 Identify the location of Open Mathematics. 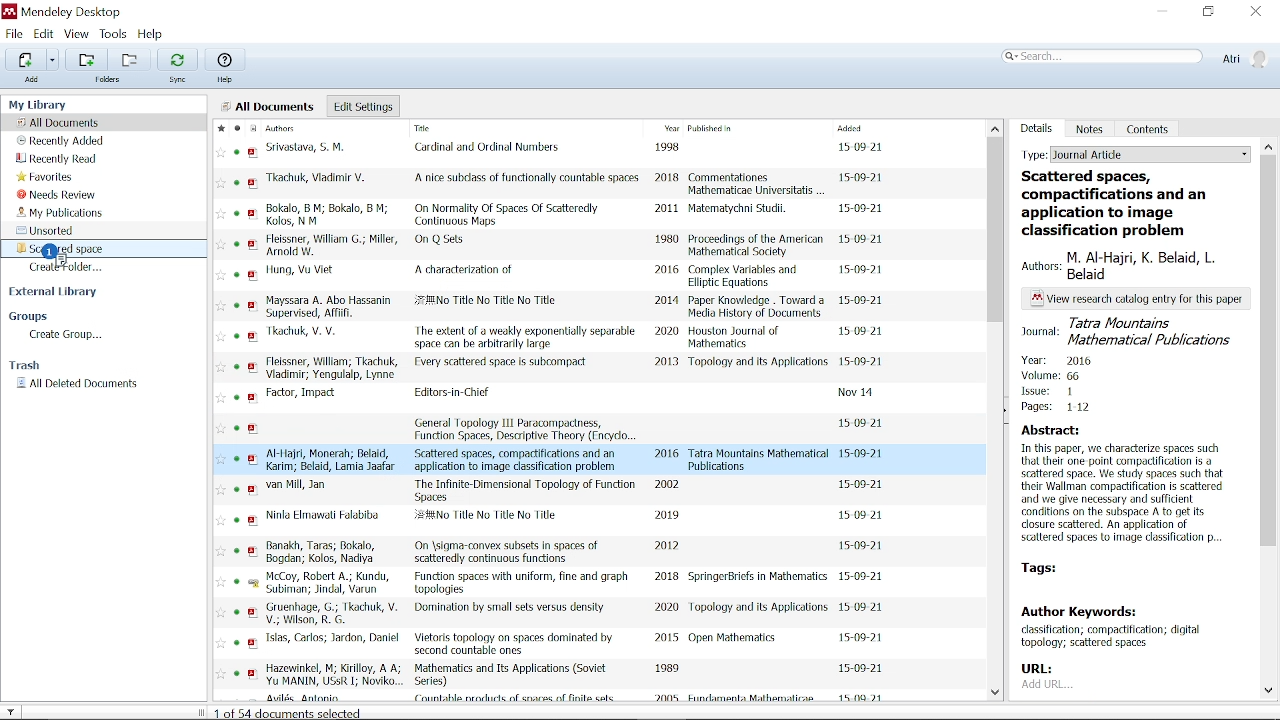
(736, 639).